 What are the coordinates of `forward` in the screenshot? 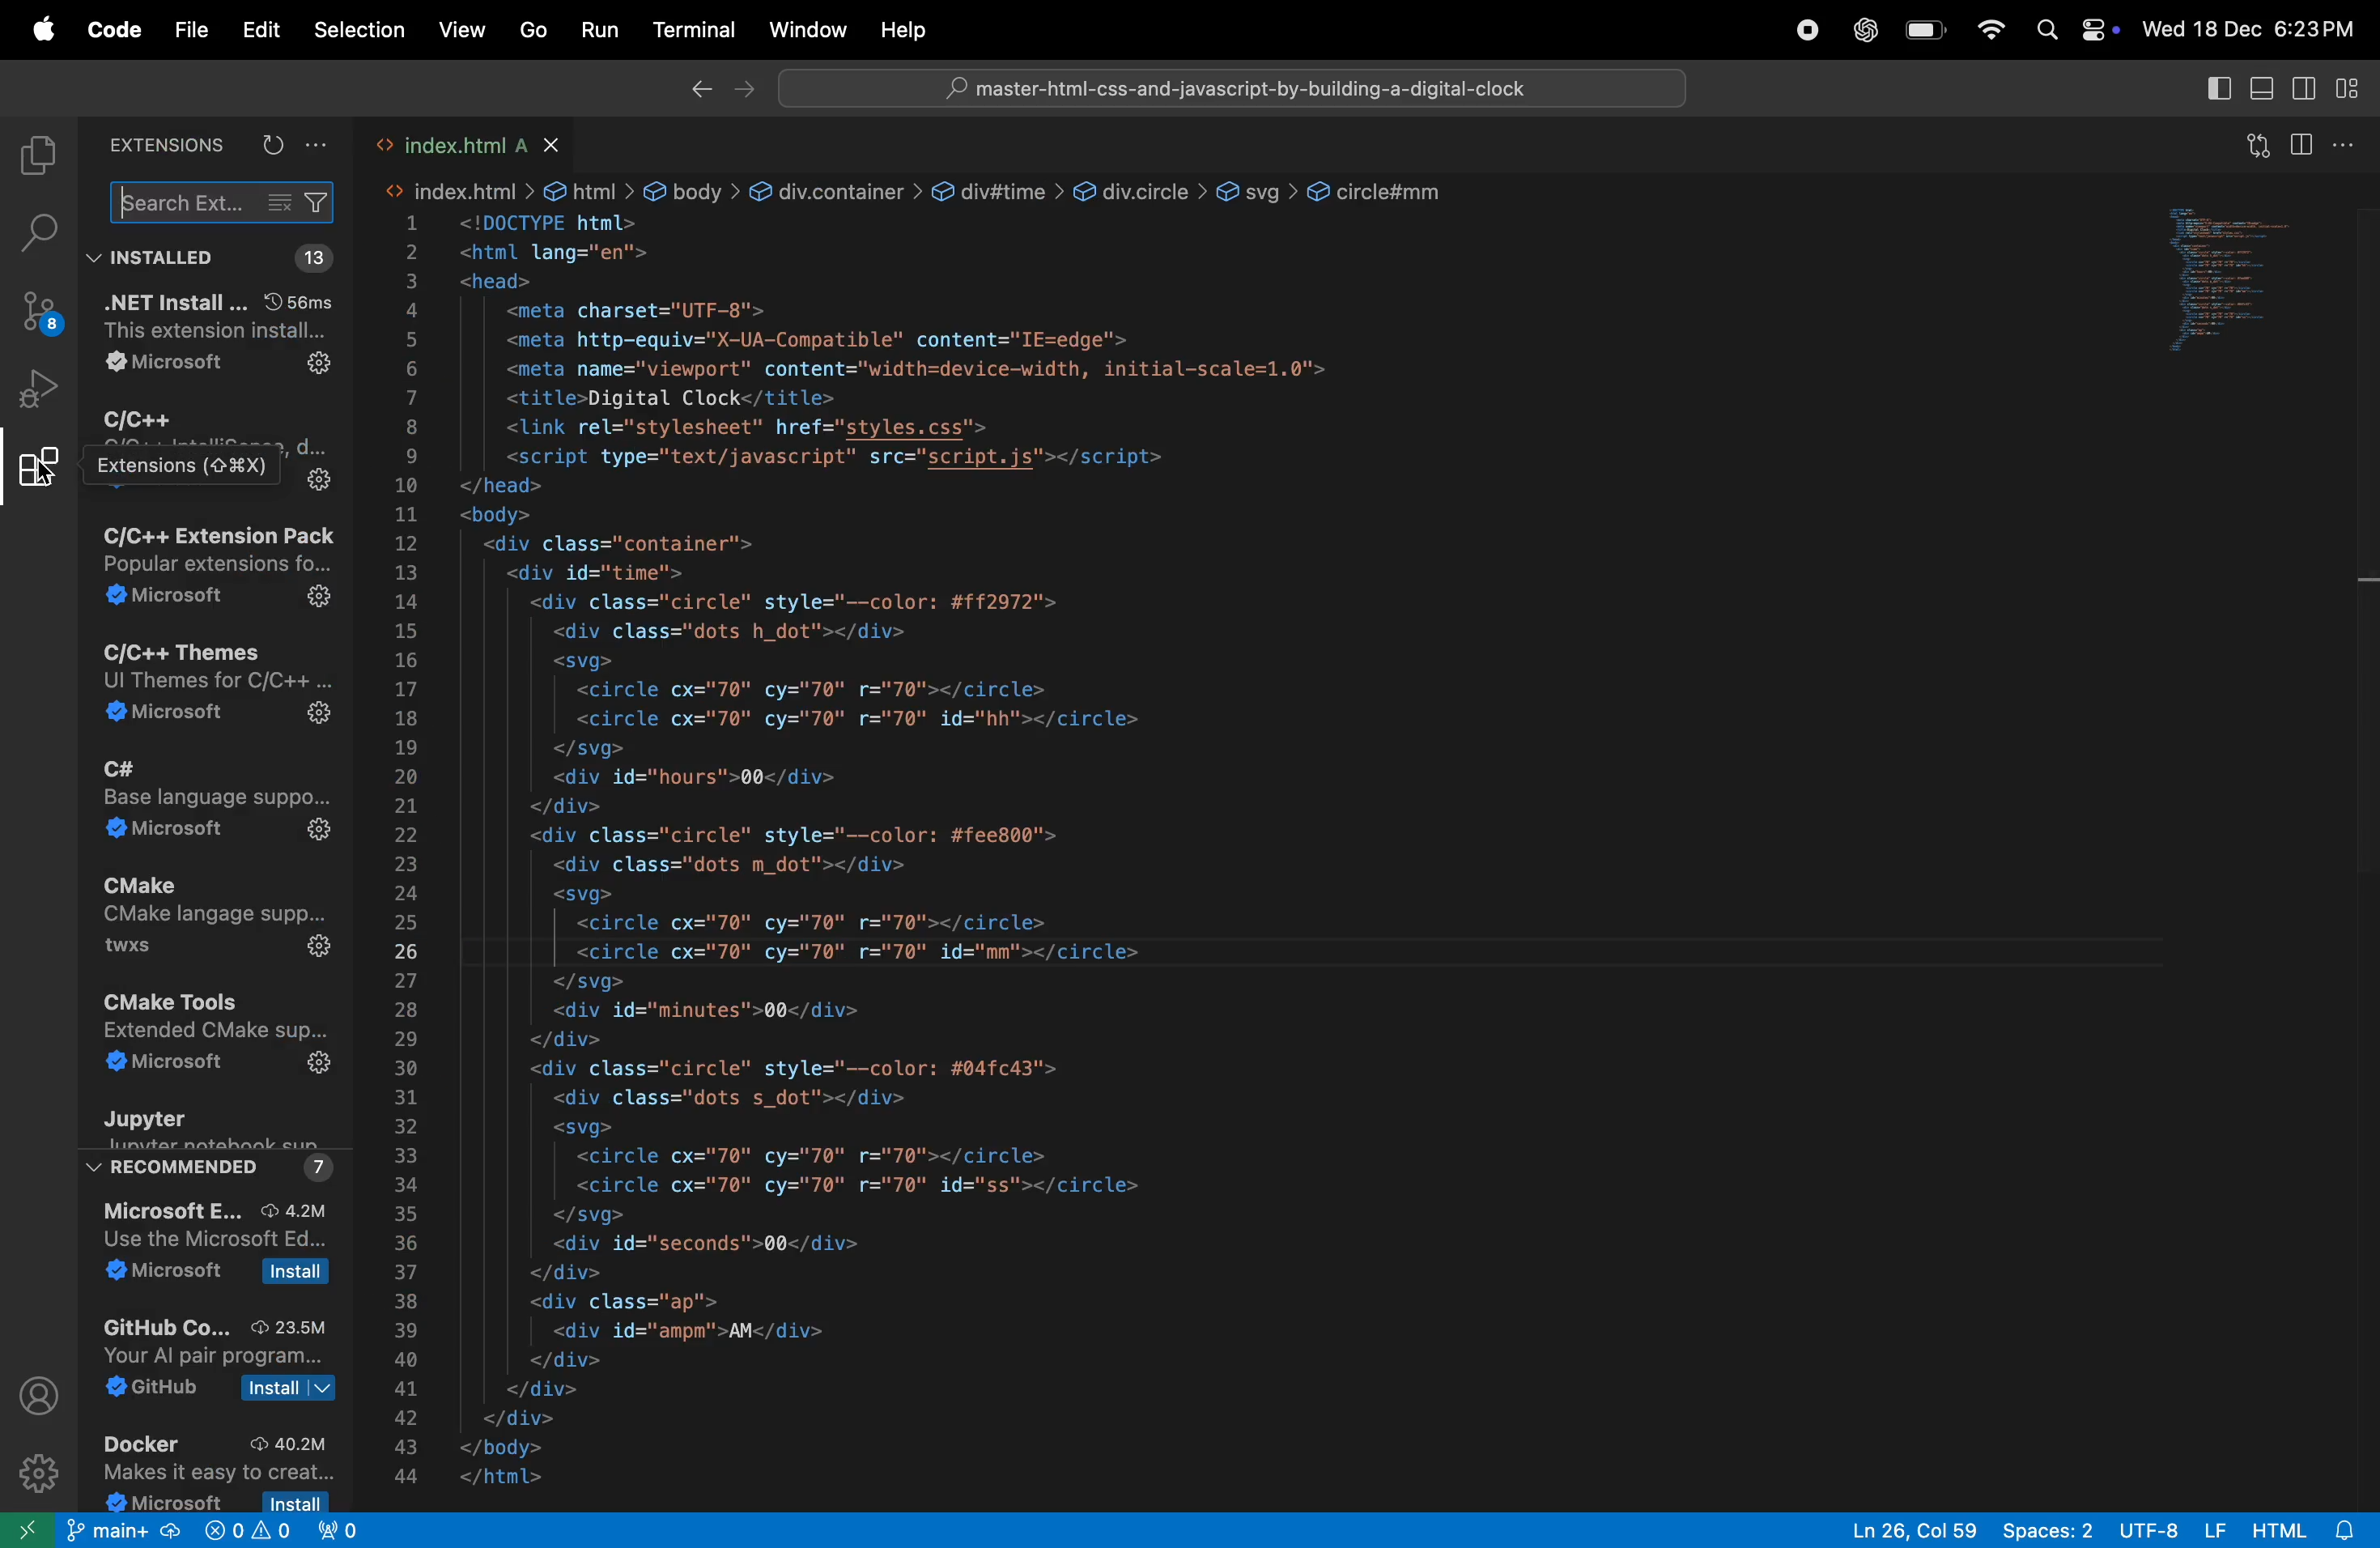 It's located at (743, 91).